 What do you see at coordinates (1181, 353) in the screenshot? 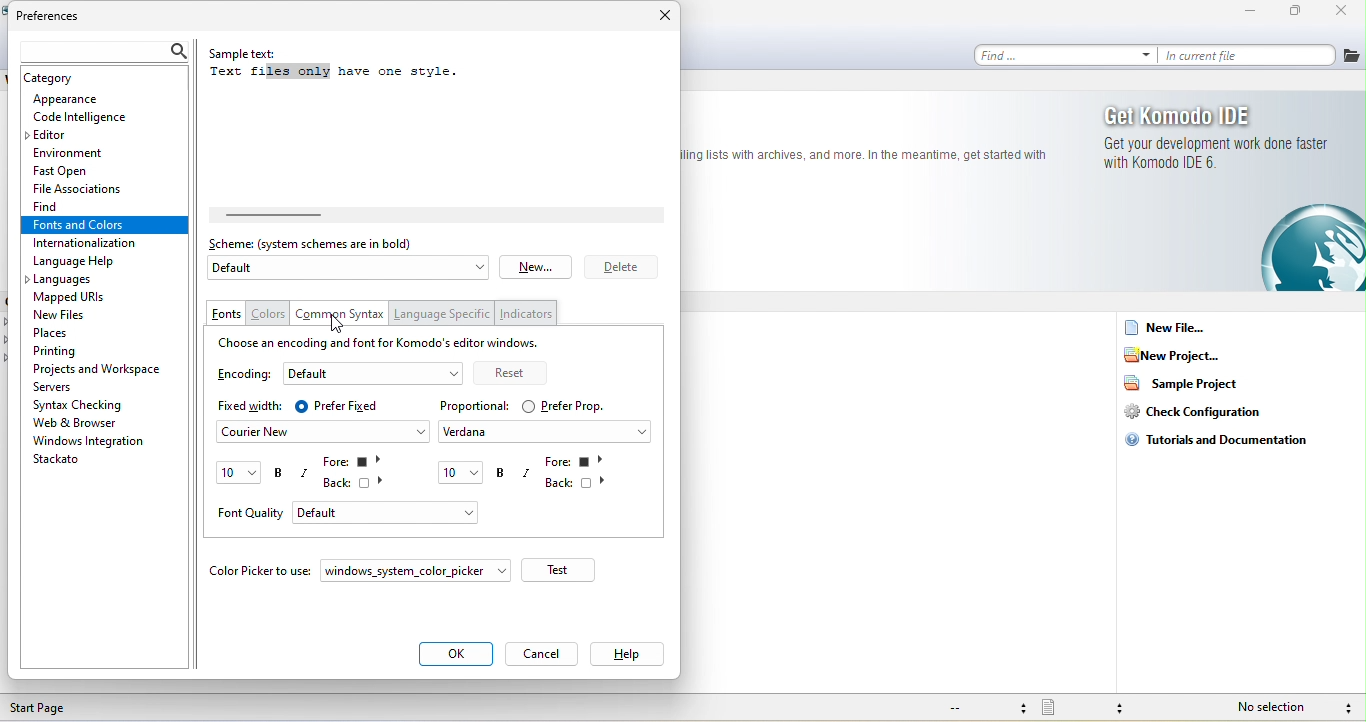
I see `new project` at bounding box center [1181, 353].